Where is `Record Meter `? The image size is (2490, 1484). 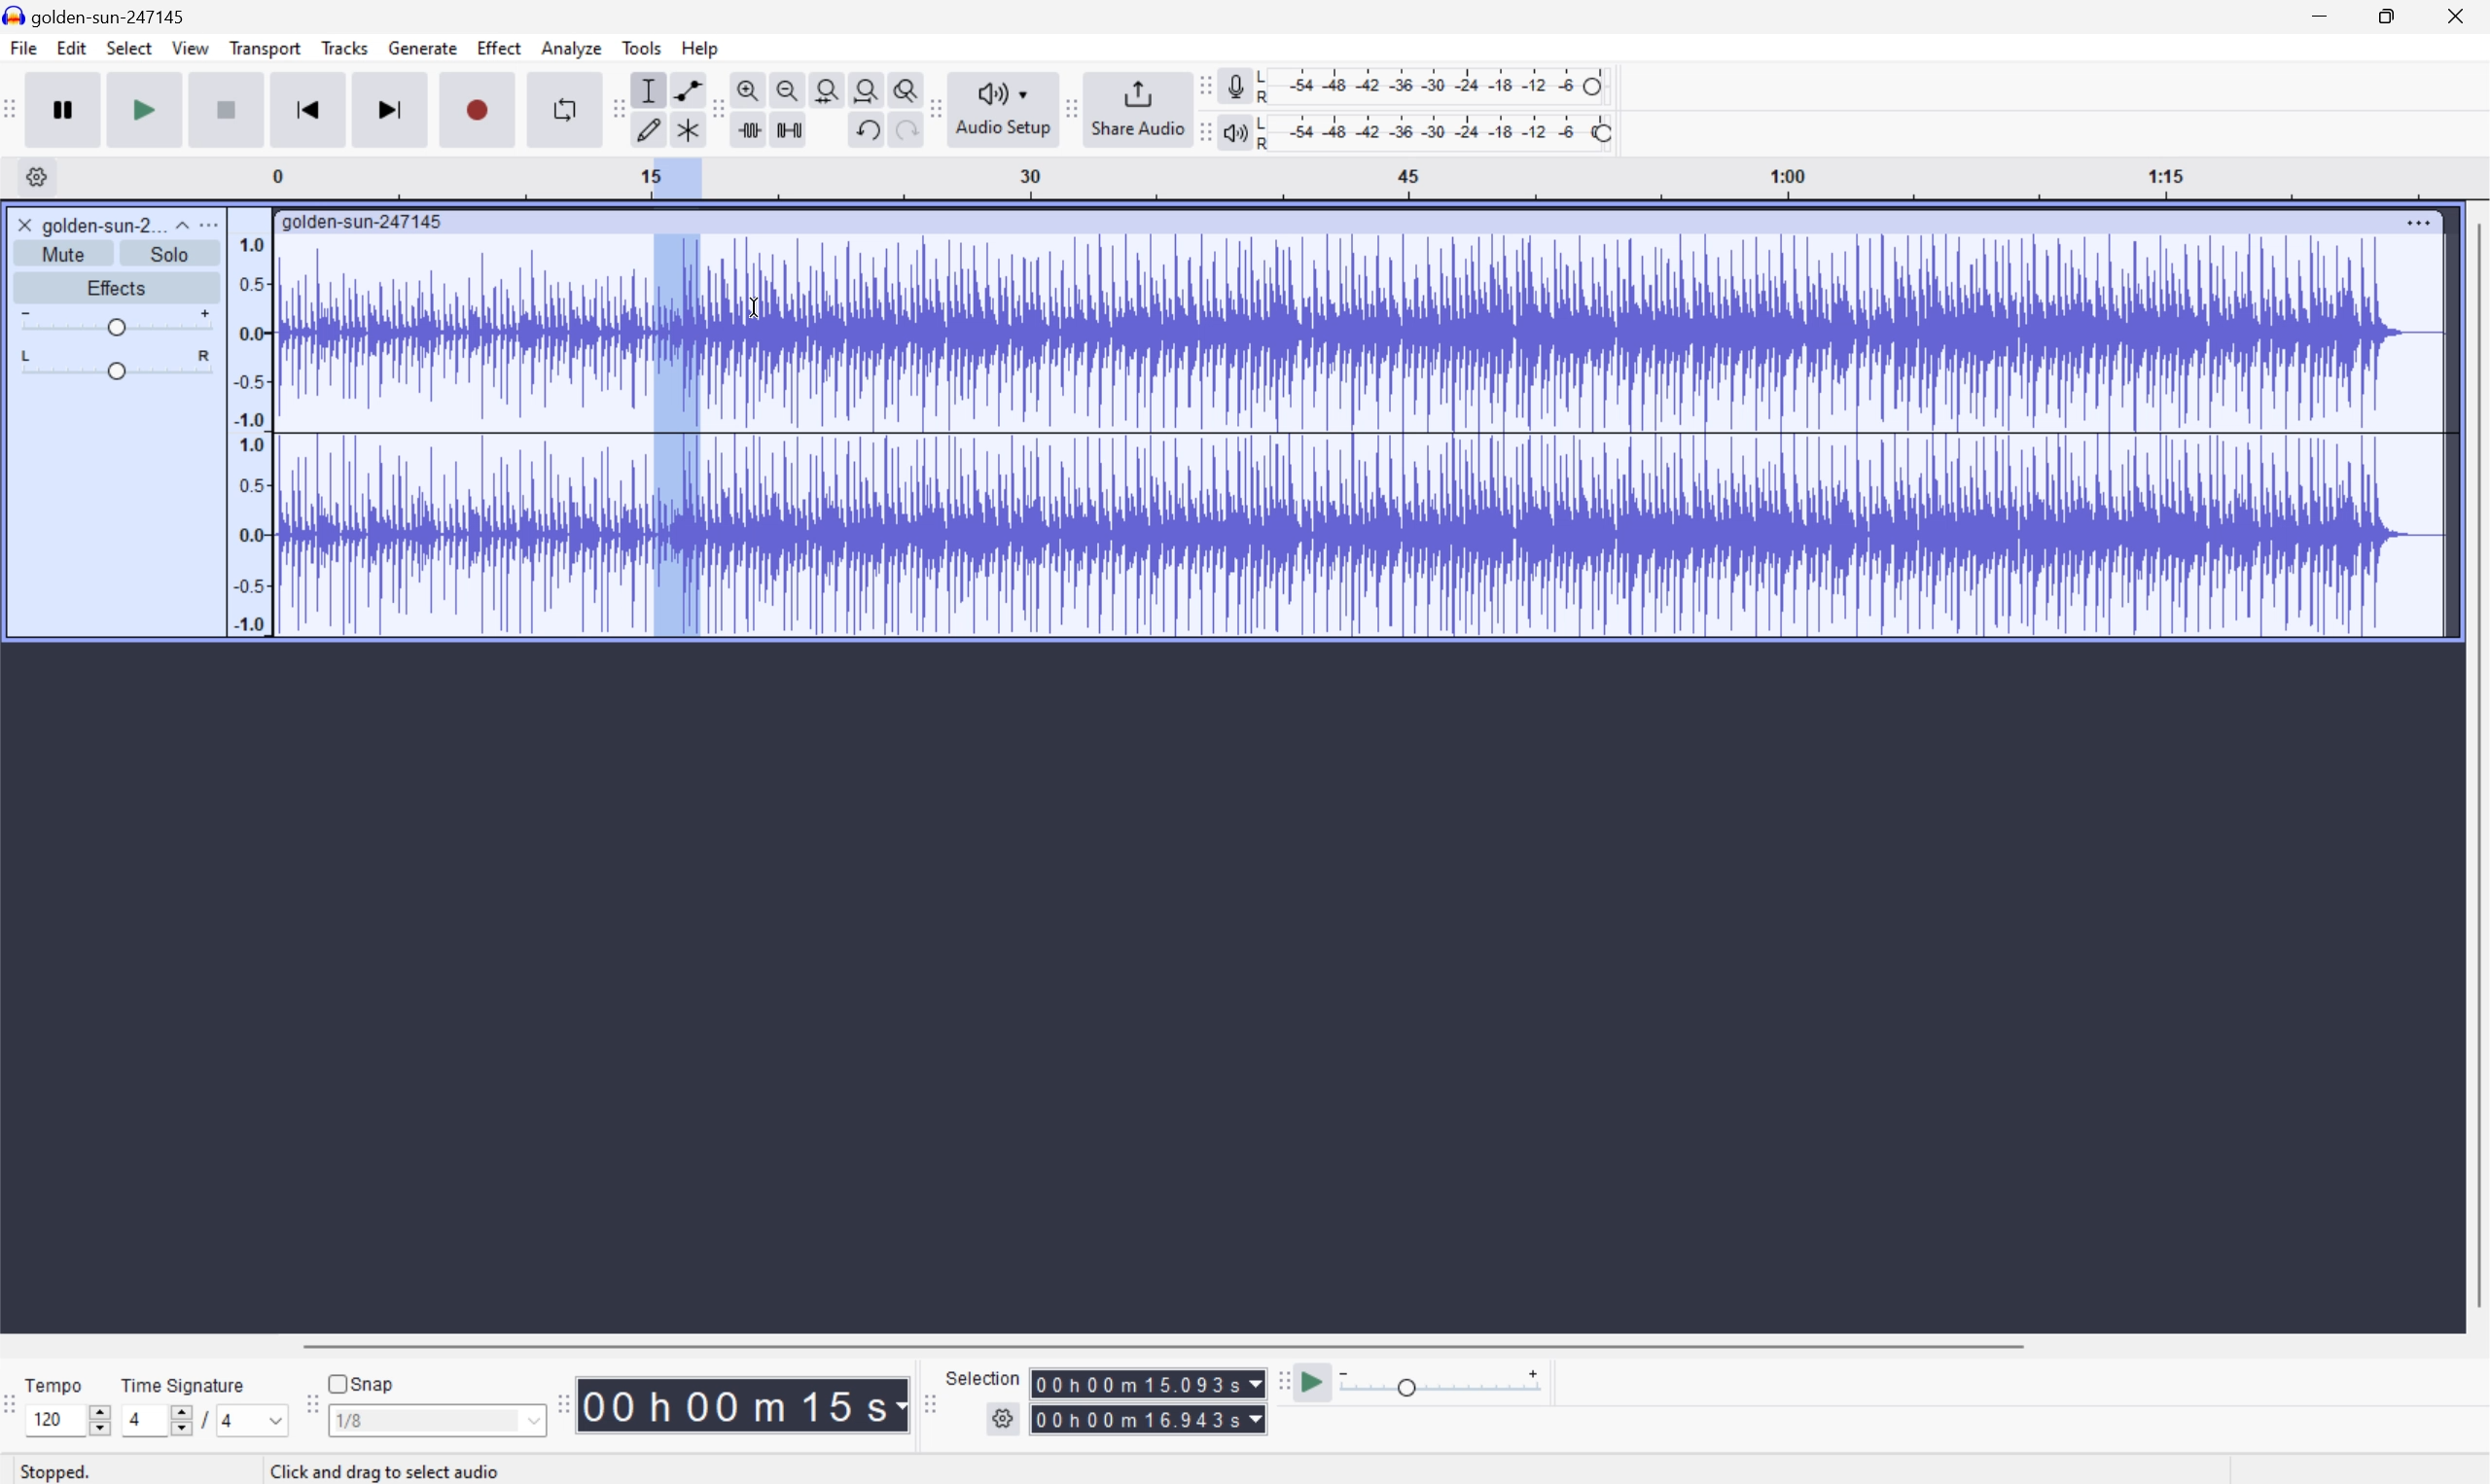
Record Meter  is located at coordinates (1234, 83).